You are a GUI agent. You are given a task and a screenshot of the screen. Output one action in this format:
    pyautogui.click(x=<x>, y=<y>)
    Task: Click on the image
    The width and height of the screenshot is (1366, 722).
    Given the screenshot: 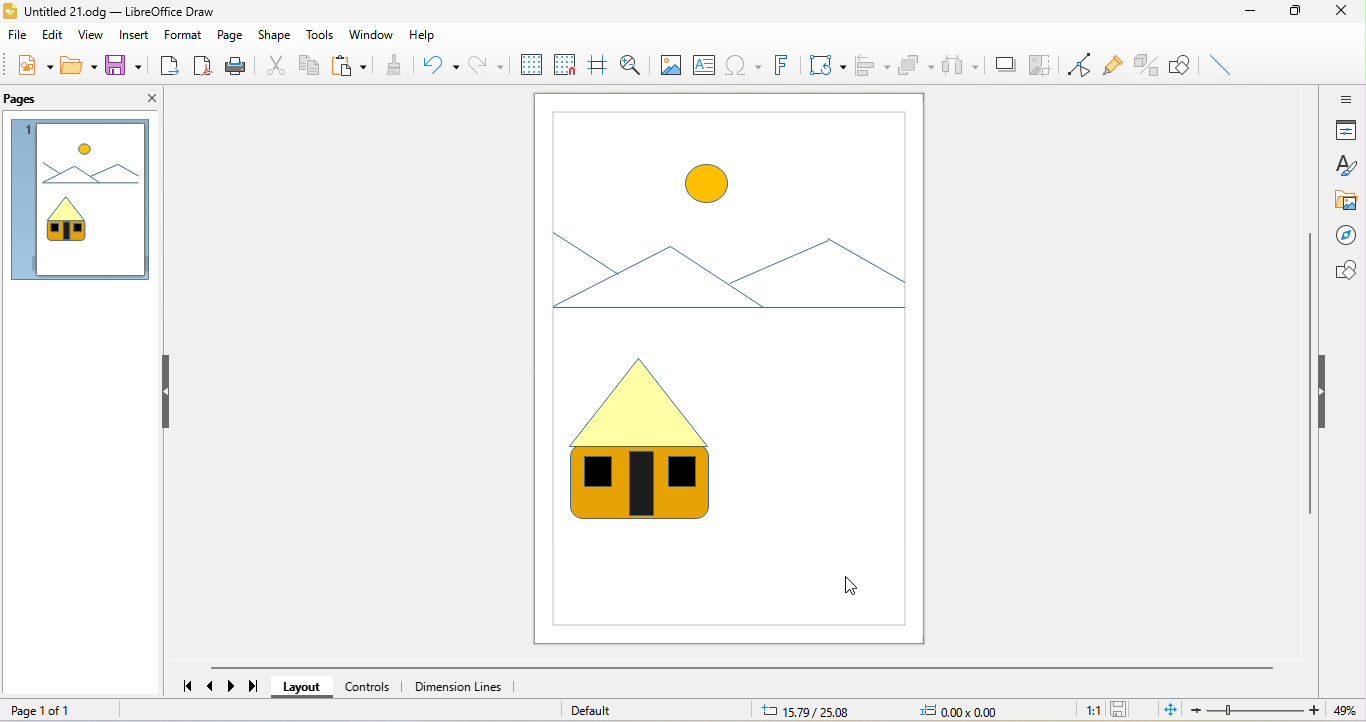 What is the action you would take?
    pyautogui.click(x=670, y=65)
    